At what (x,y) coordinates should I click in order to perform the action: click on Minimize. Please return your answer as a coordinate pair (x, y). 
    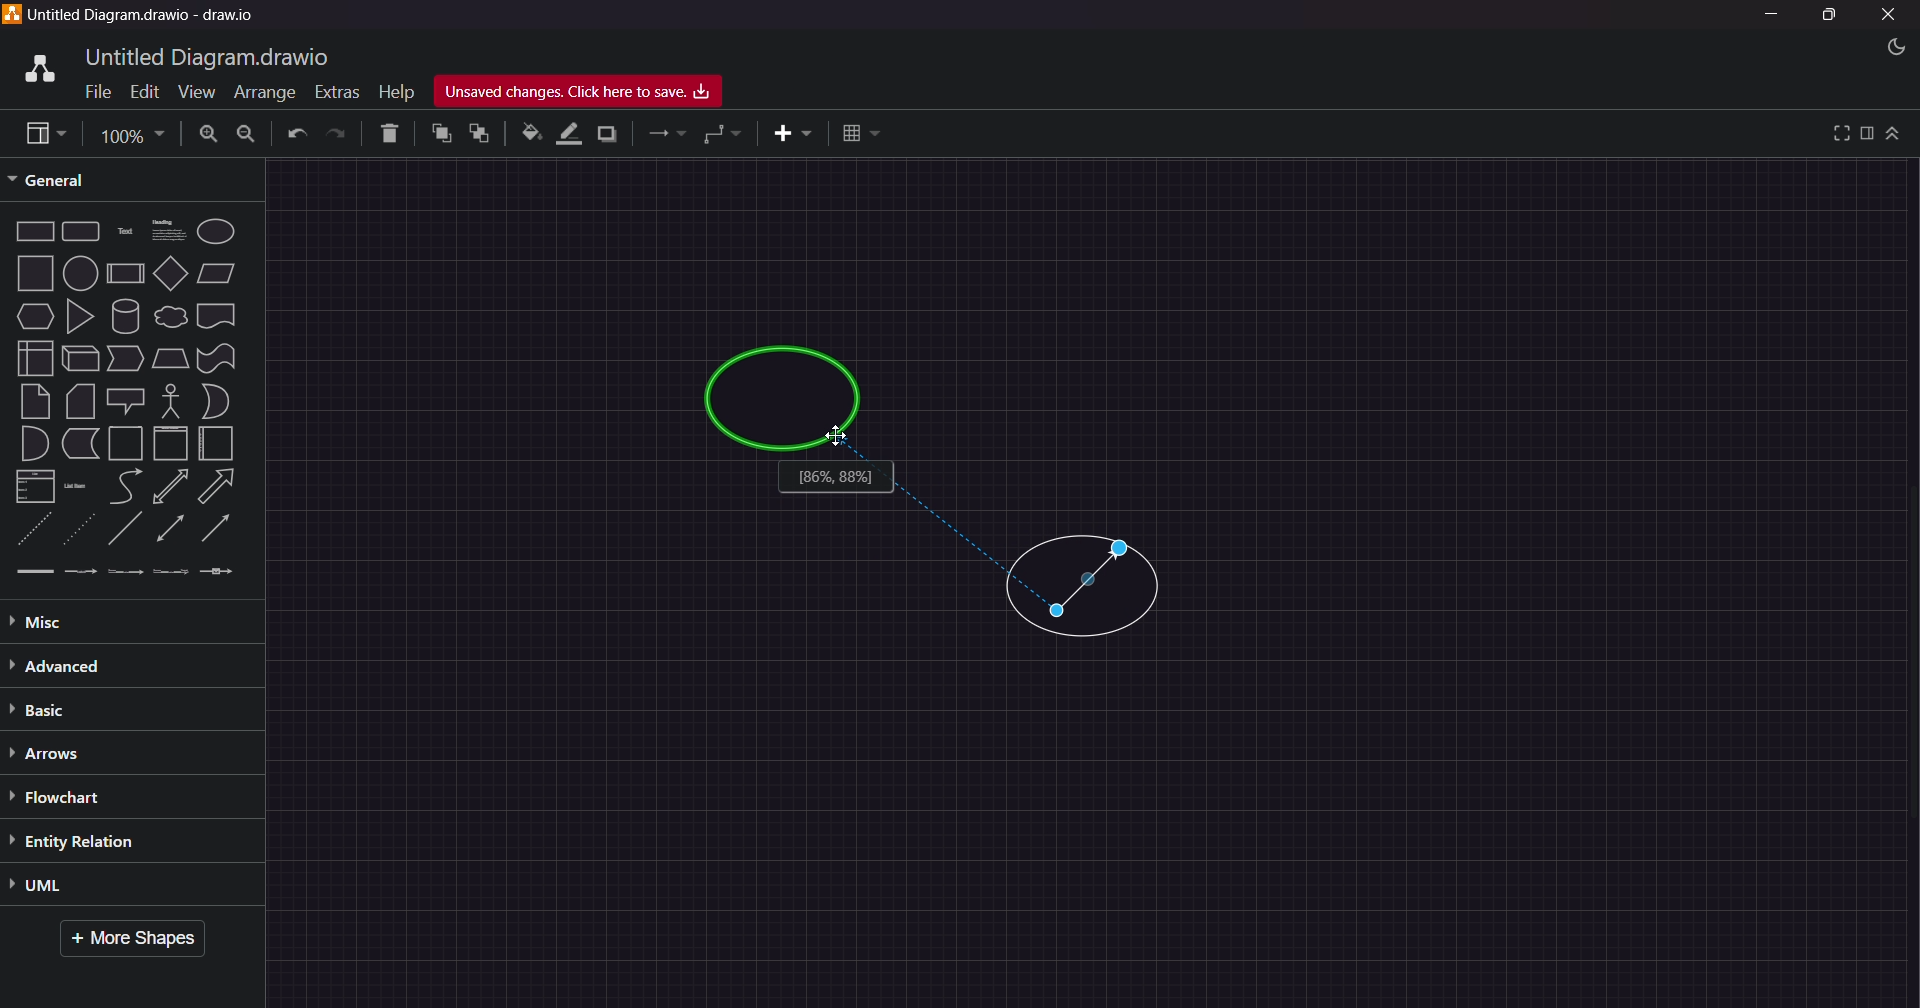
    Looking at the image, I should click on (1777, 16).